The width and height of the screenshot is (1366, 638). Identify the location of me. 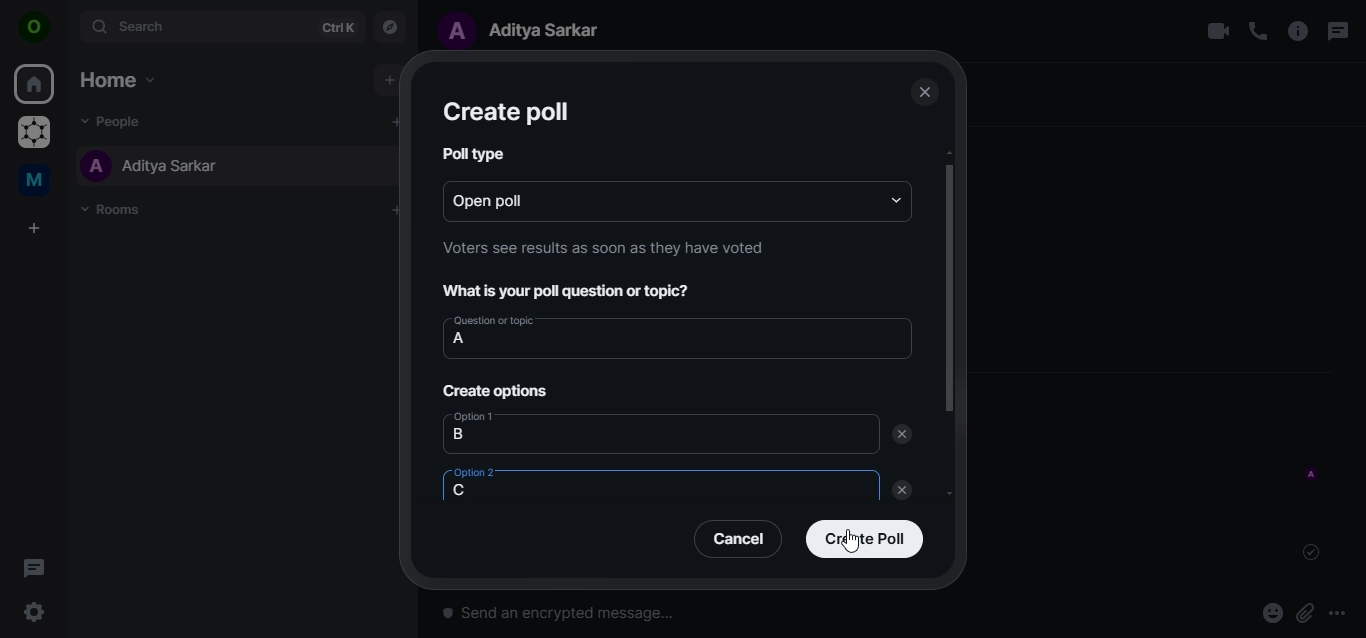
(37, 183).